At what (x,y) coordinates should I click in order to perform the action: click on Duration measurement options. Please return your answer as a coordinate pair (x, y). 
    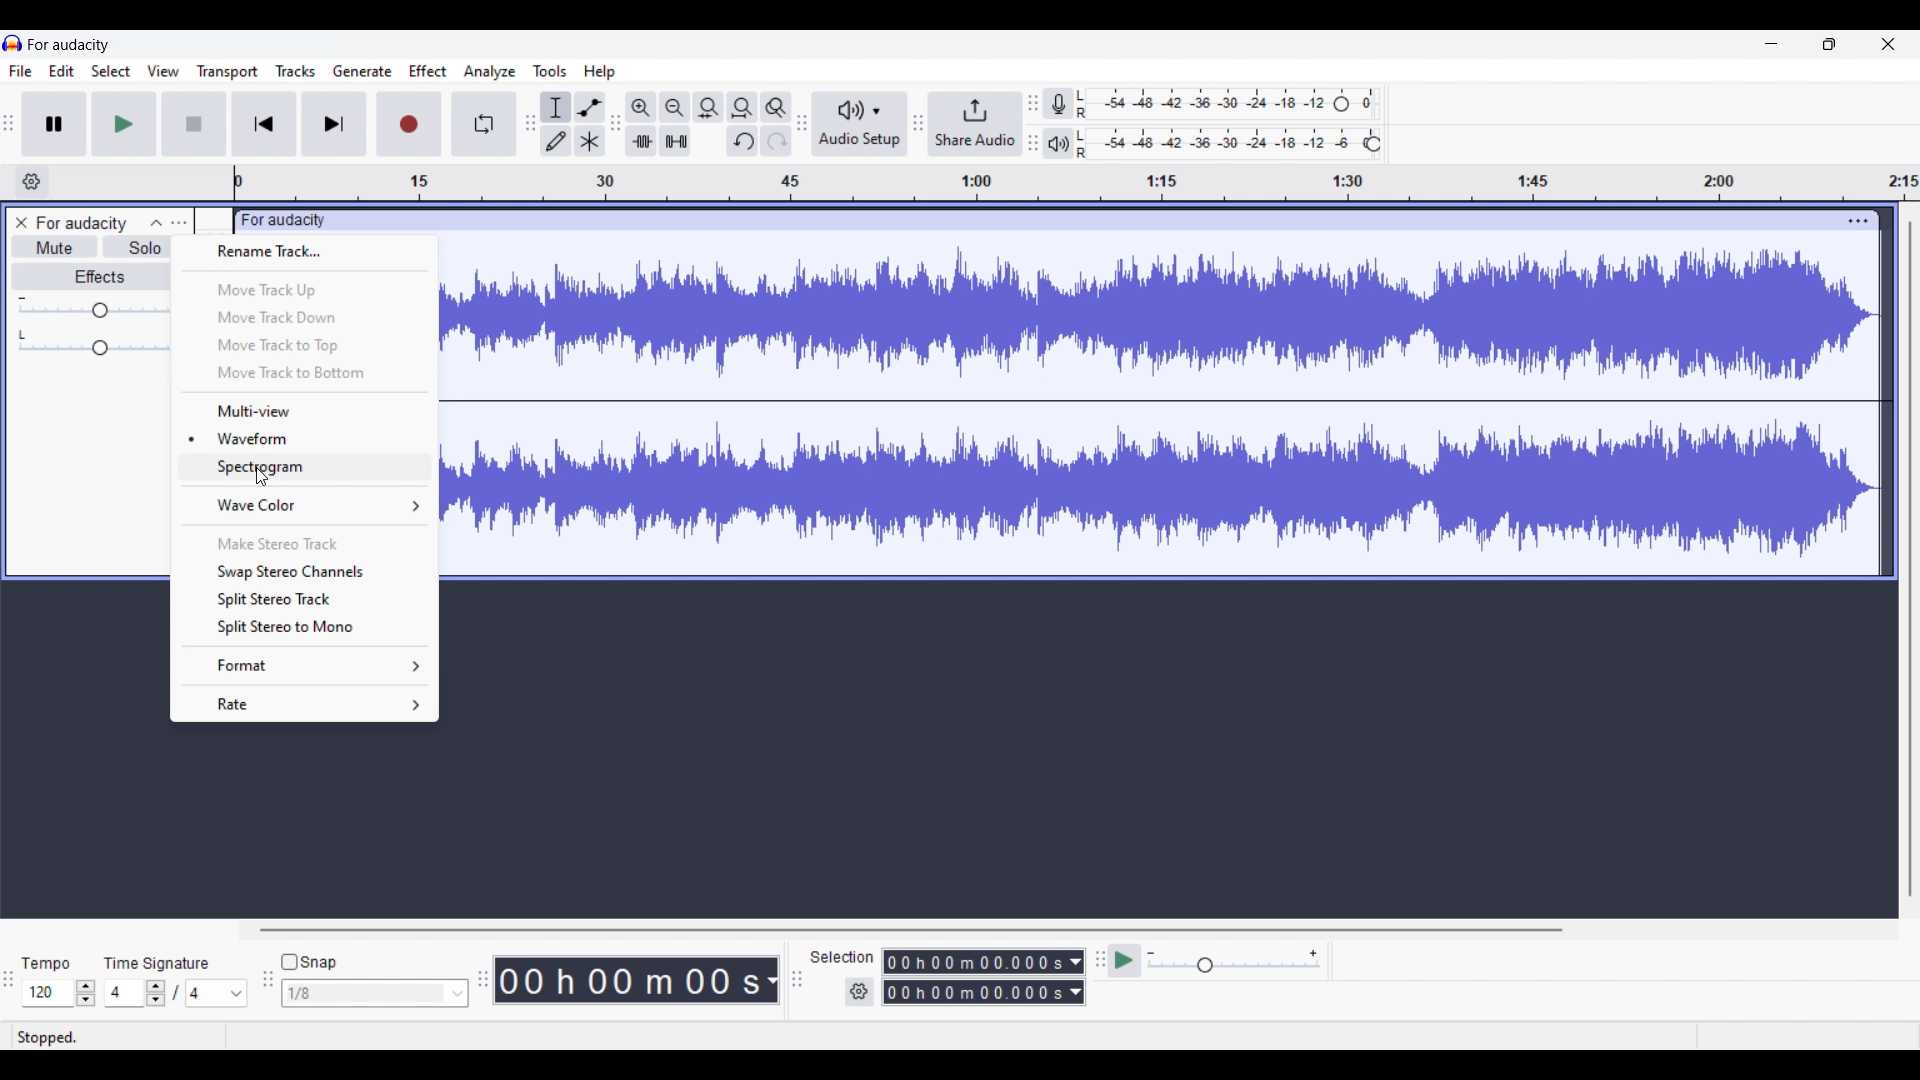
    Looking at the image, I should click on (771, 980).